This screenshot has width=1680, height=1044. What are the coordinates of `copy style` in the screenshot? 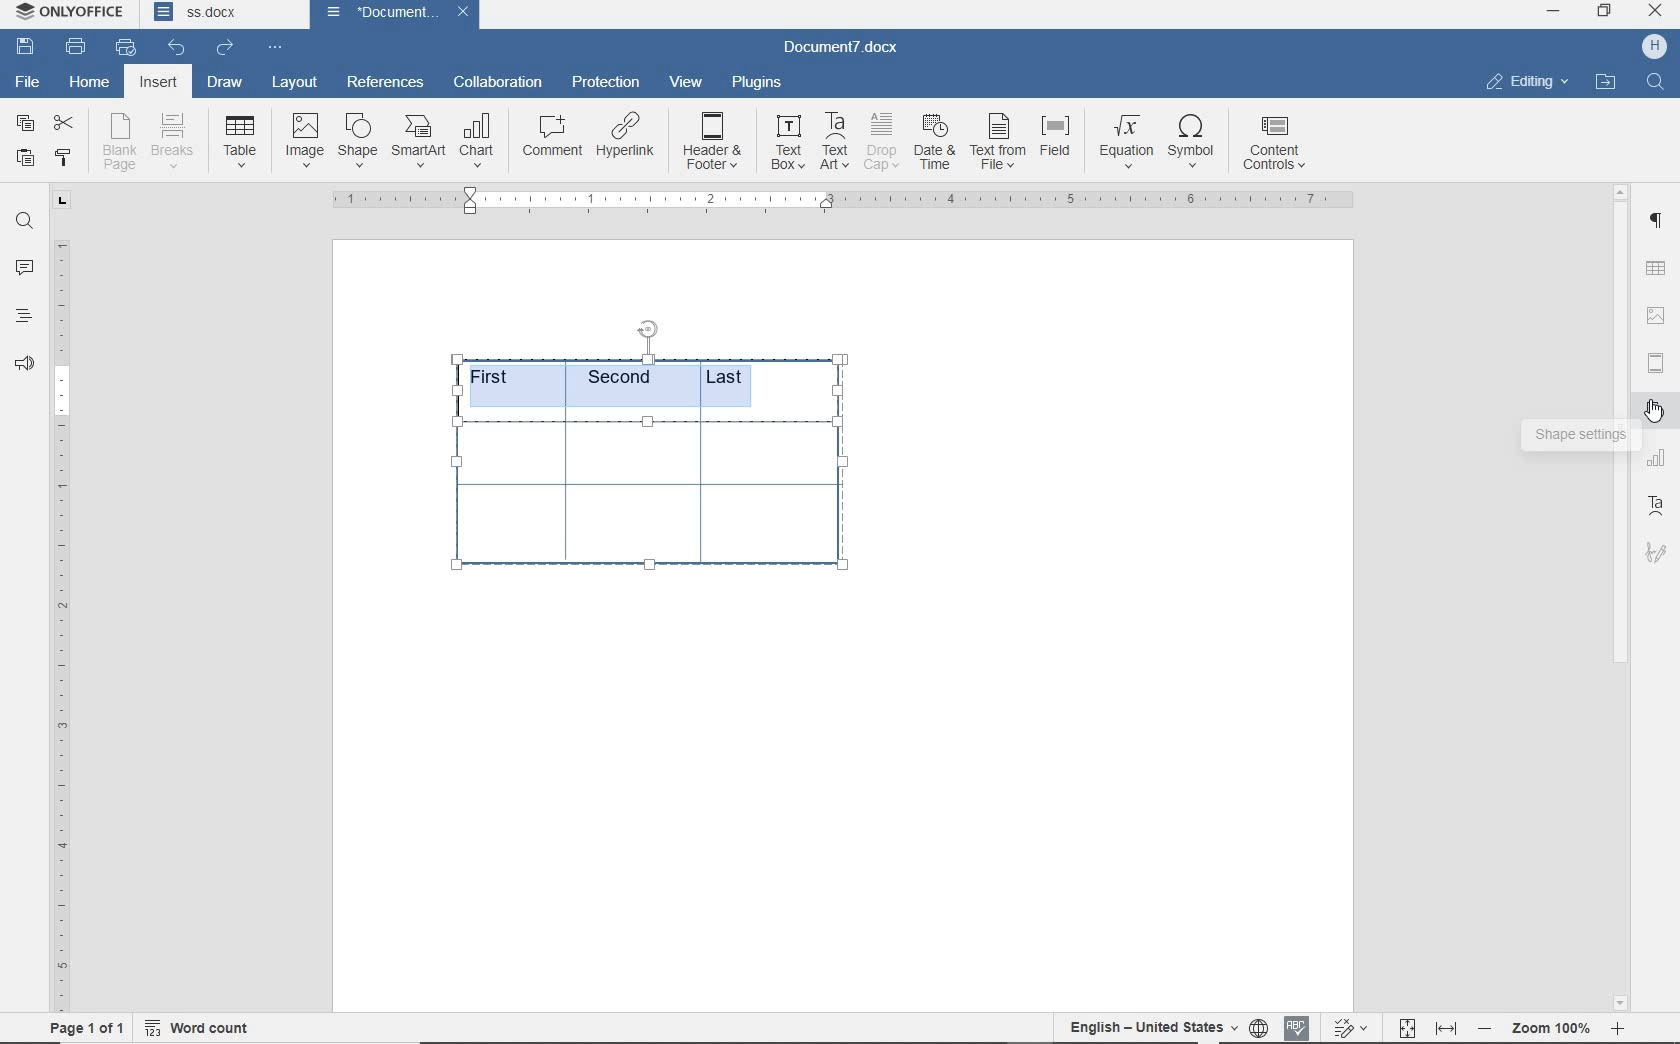 It's located at (61, 158).